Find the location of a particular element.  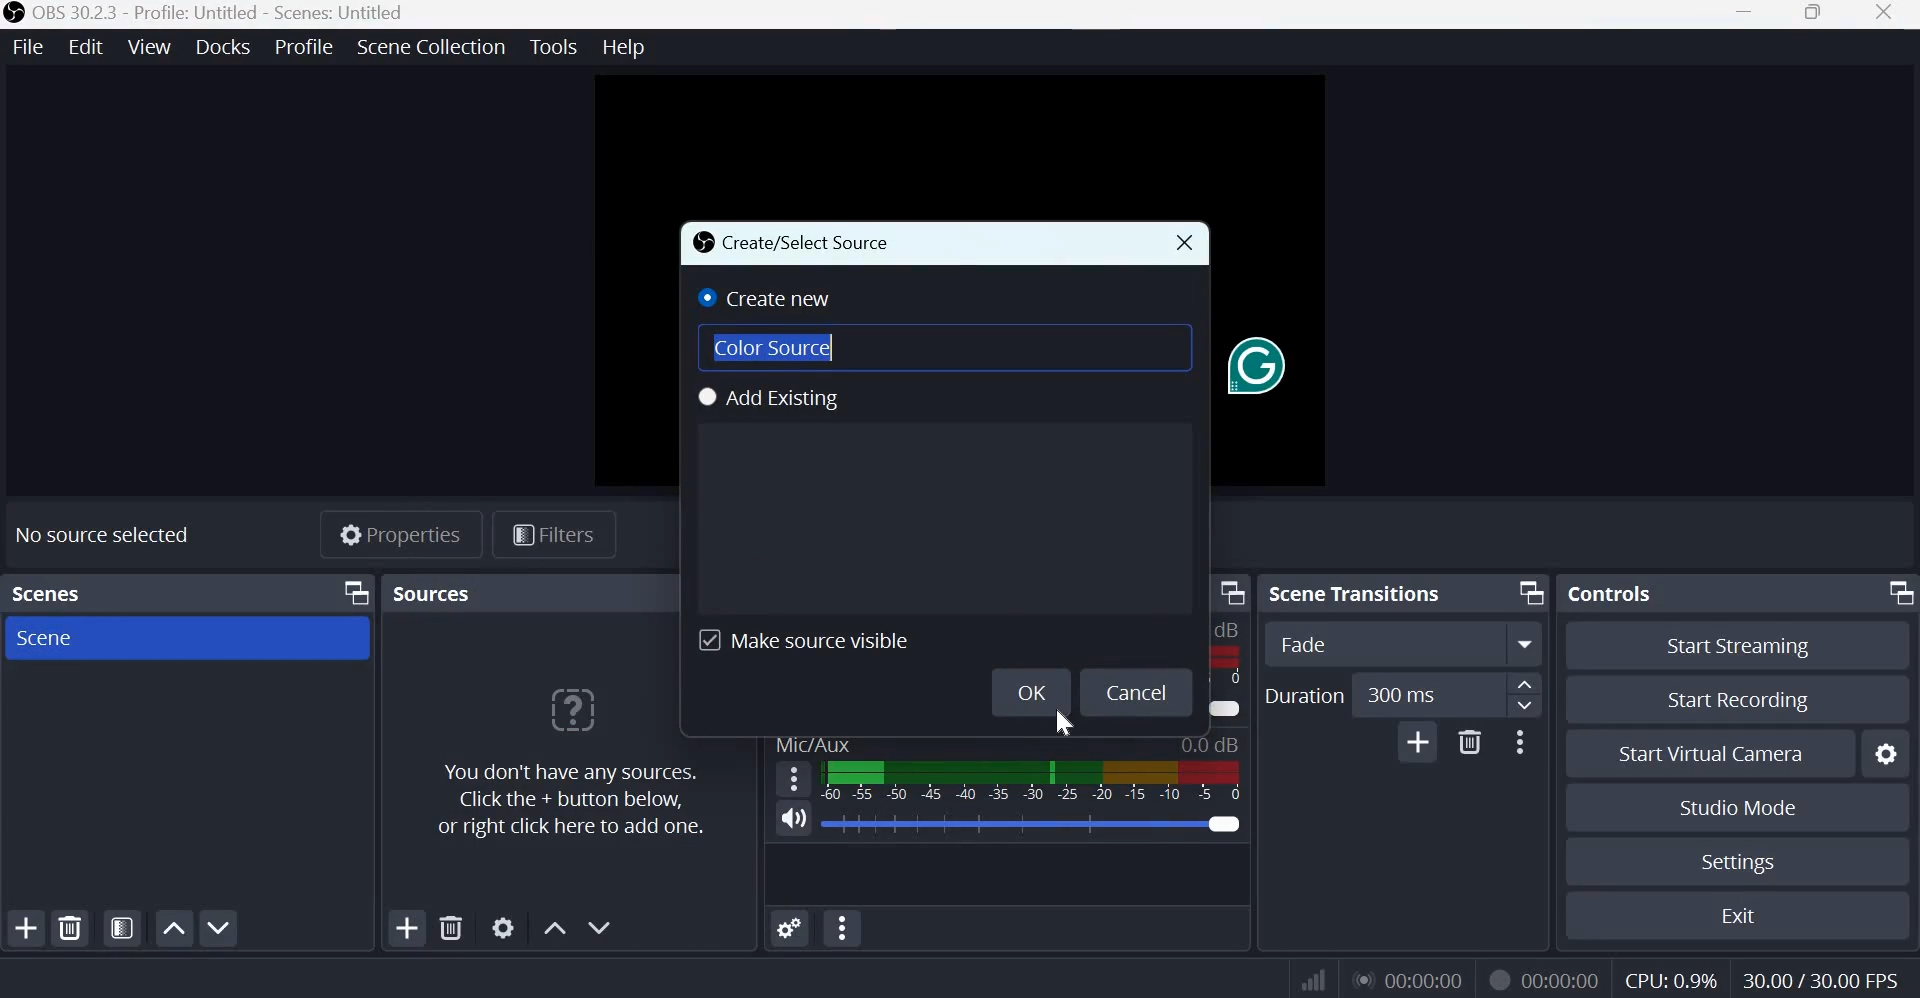

You don't have any sources, Click the +button below, or right click here to add one.  is located at coordinates (565, 764).